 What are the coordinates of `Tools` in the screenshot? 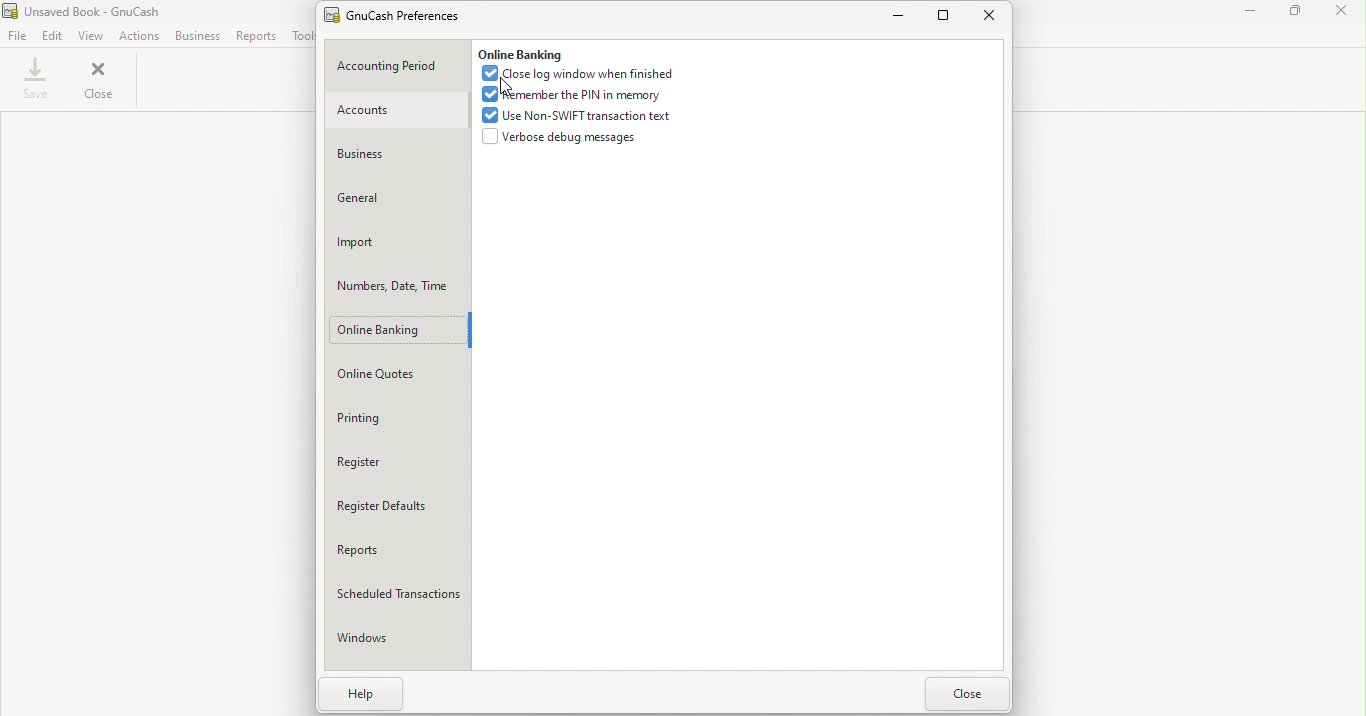 It's located at (301, 36).